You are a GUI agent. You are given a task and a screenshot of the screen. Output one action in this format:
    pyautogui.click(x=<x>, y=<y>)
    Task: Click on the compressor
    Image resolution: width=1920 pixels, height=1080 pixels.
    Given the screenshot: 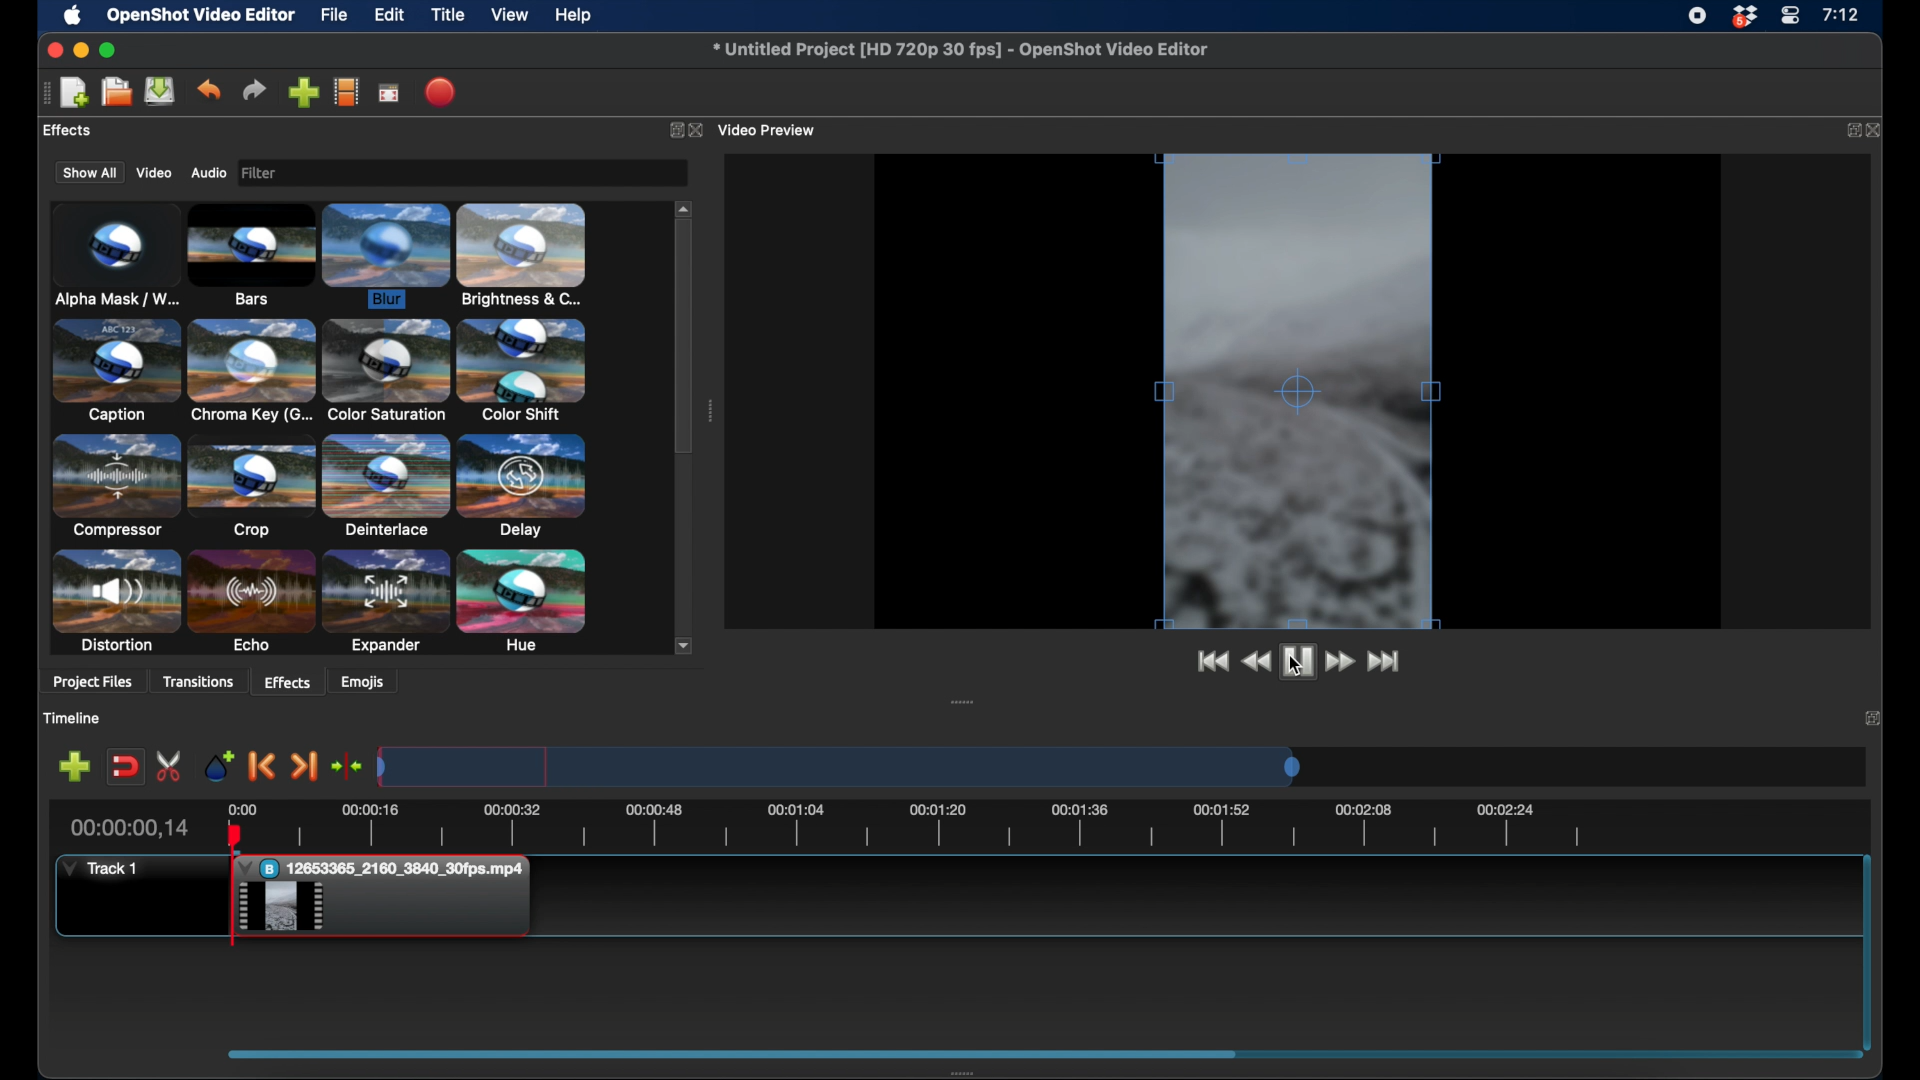 What is the action you would take?
    pyautogui.click(x=114, y=485)
    